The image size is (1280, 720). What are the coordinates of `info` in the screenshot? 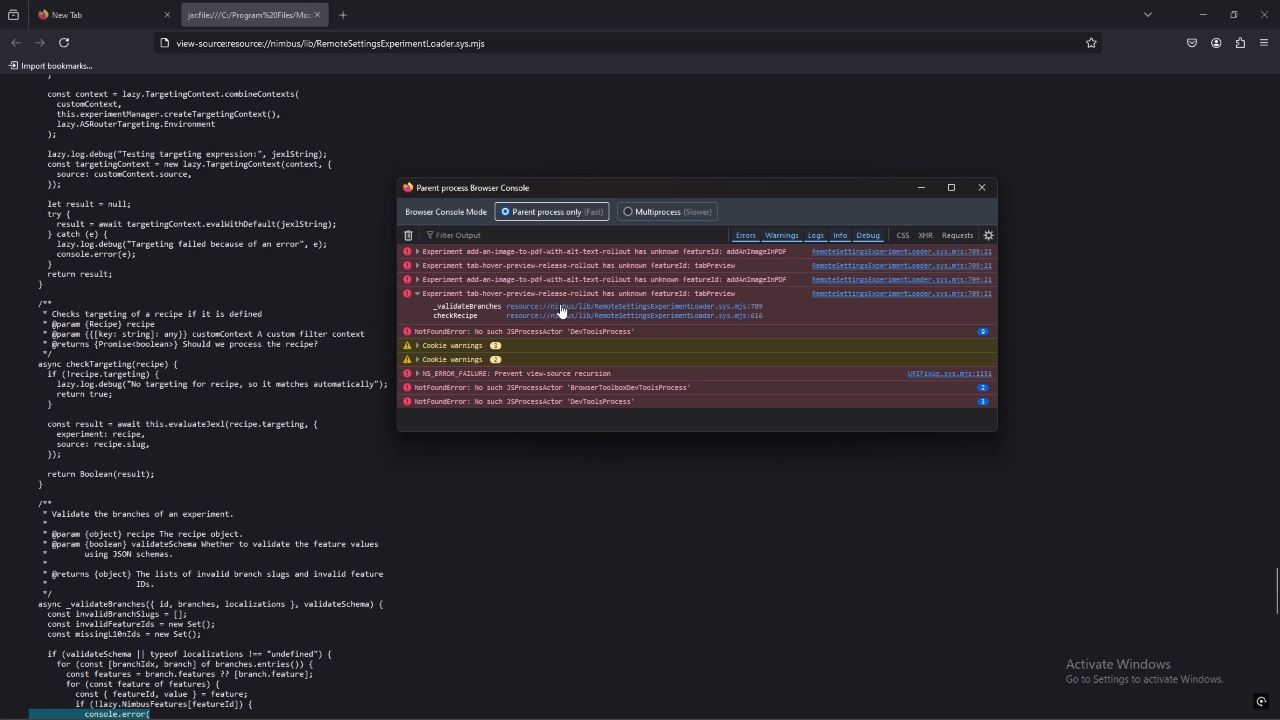 It's located at (982, 401).